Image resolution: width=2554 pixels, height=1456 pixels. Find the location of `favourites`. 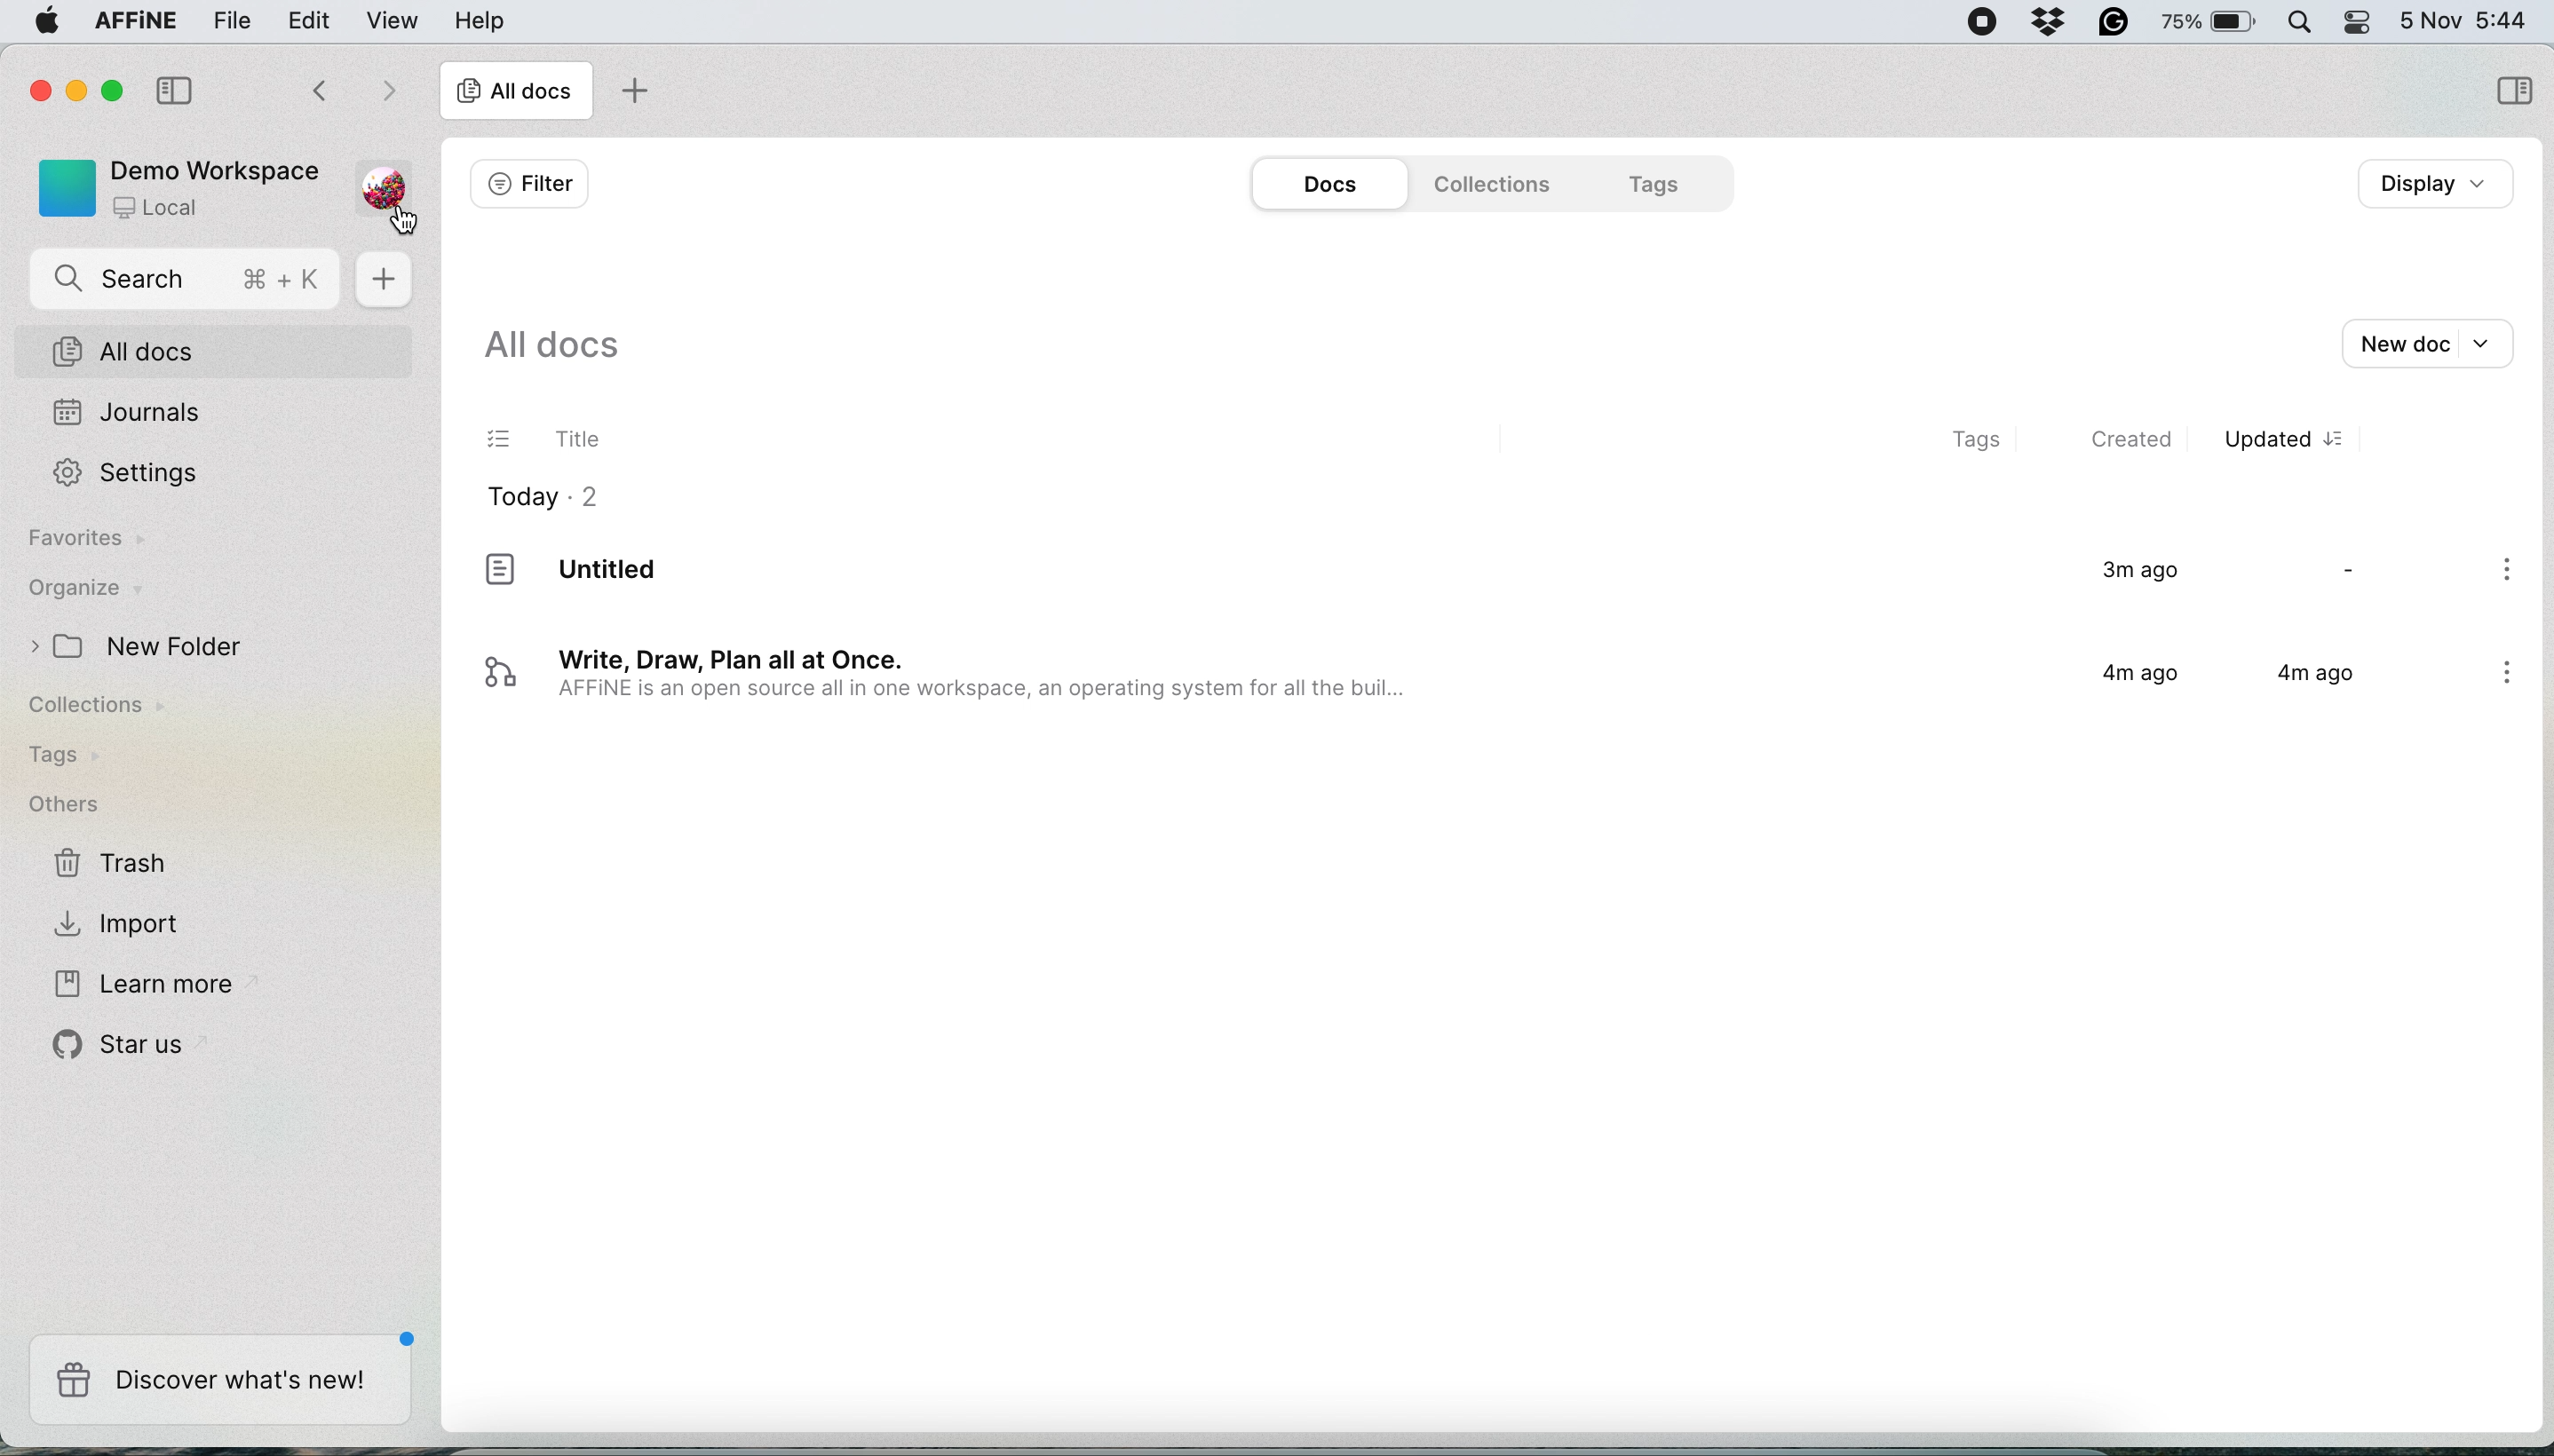

favourites is located at coordinates (92, 542).